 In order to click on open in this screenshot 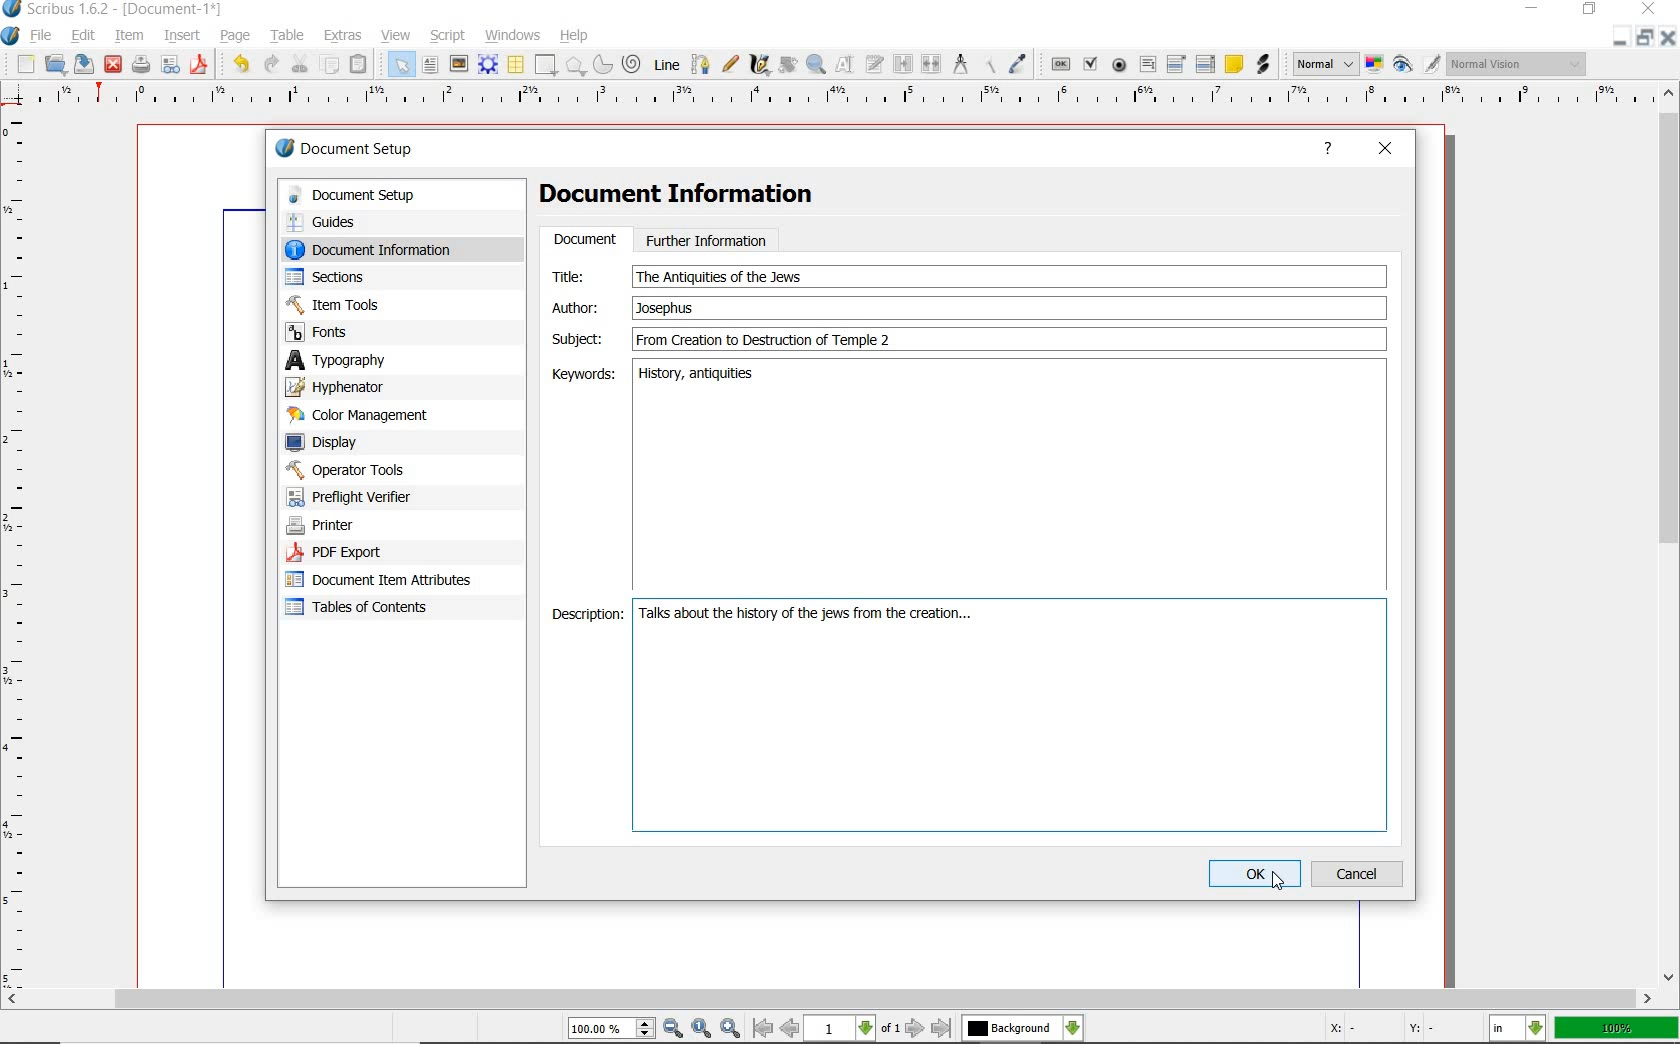, I will do `click(56, 64)`.